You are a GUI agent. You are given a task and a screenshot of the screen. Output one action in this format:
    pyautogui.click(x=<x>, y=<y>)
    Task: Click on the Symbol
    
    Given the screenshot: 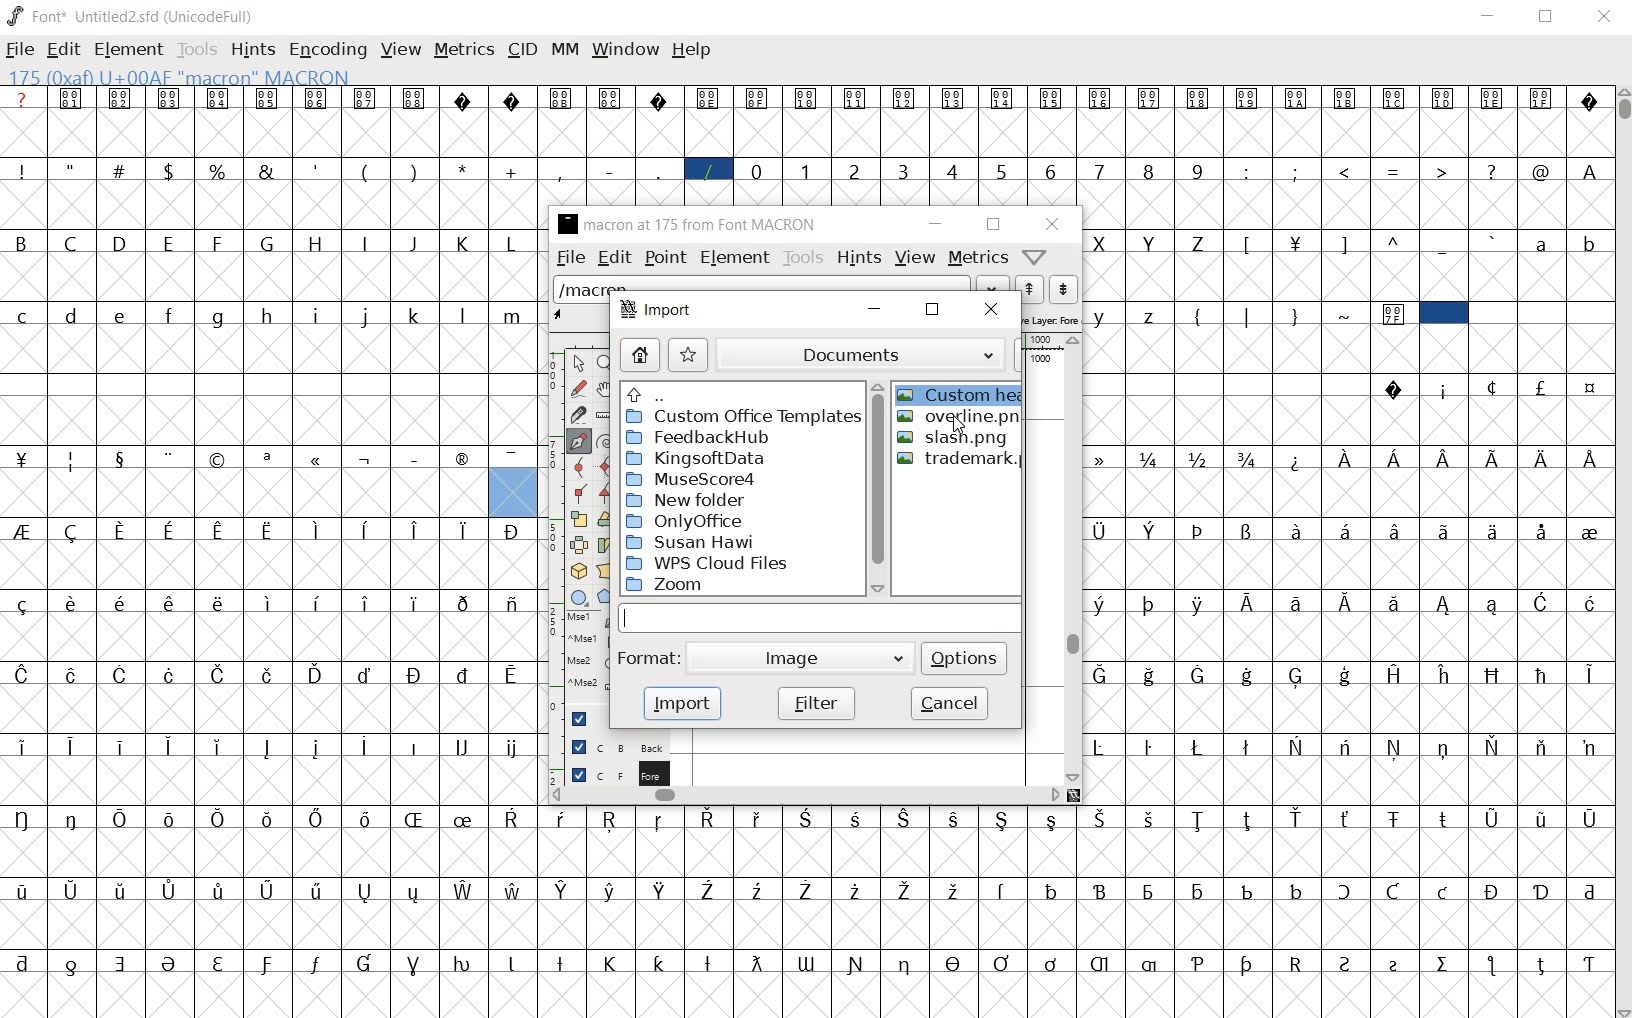 What is the action you would take?
    pyautogui.click(x=369, y=673)
    